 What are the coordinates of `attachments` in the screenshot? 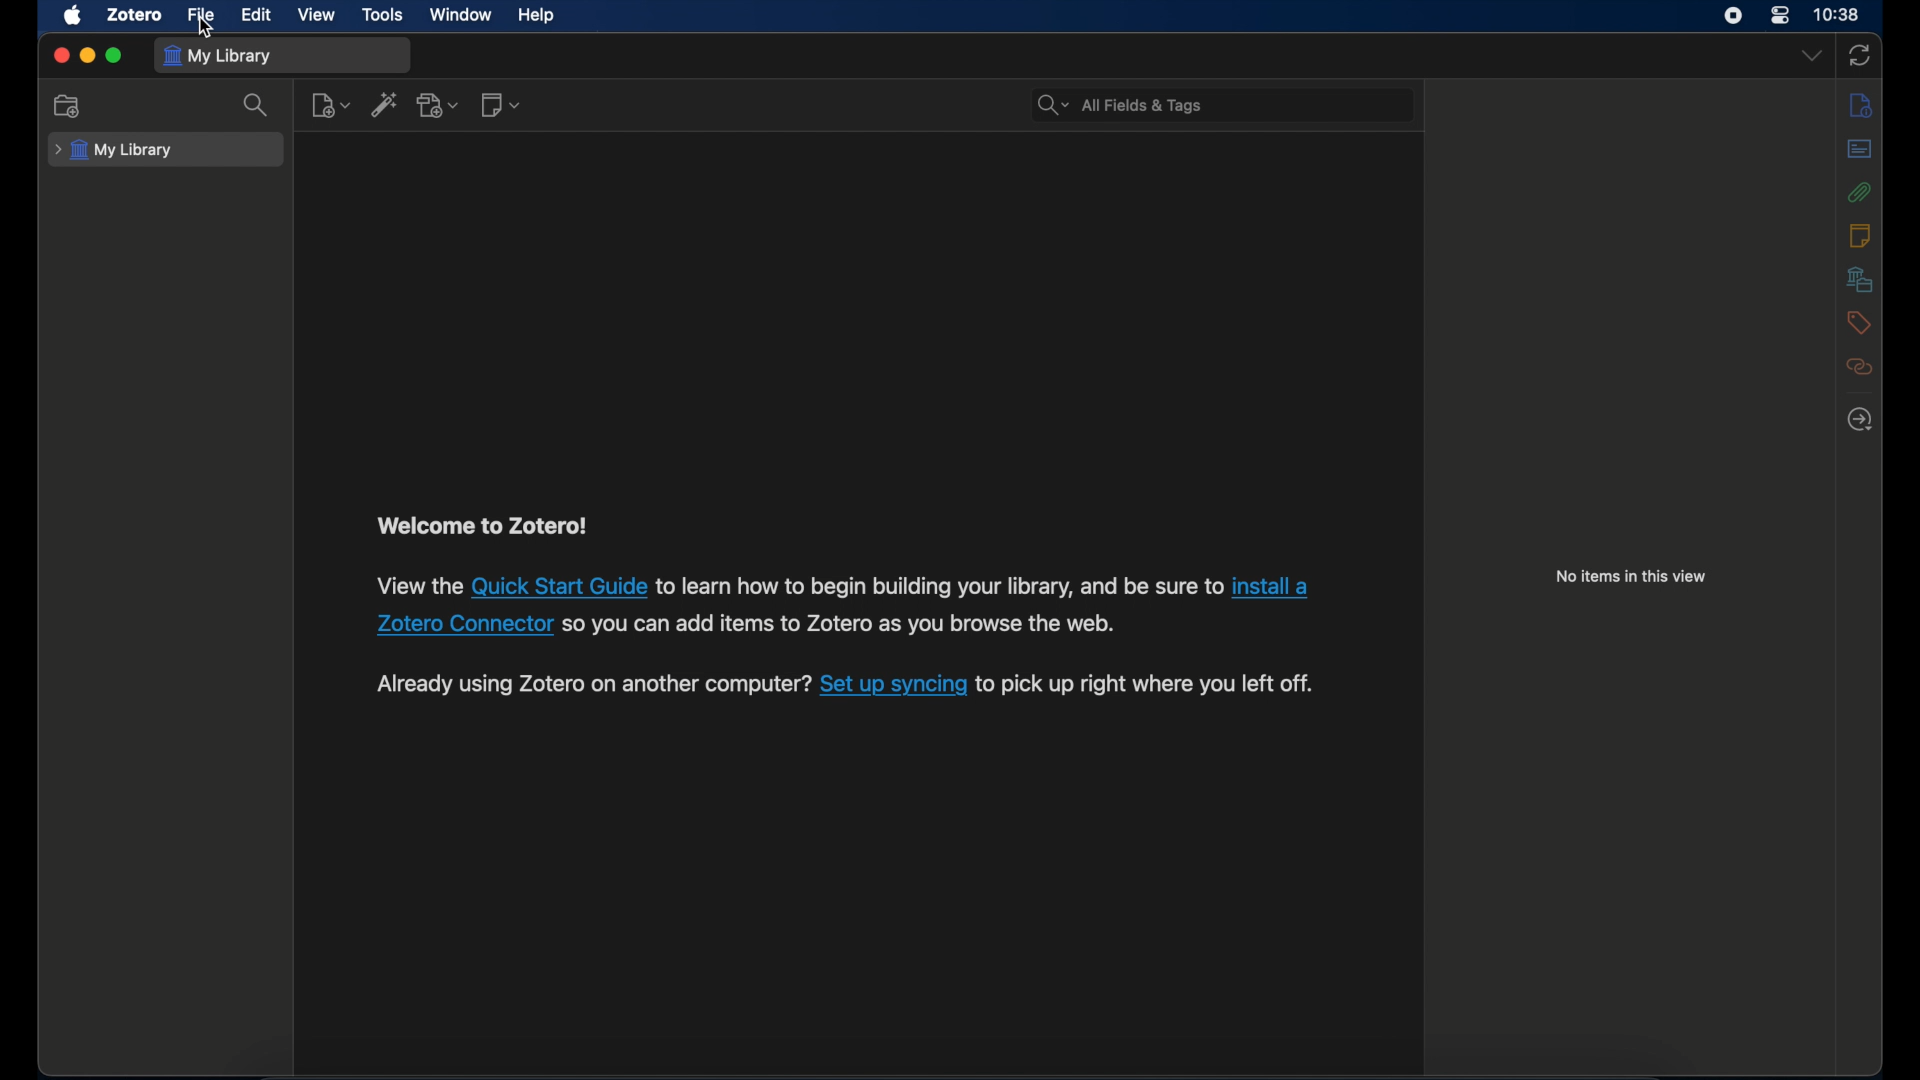 It's located at (1859, 192).